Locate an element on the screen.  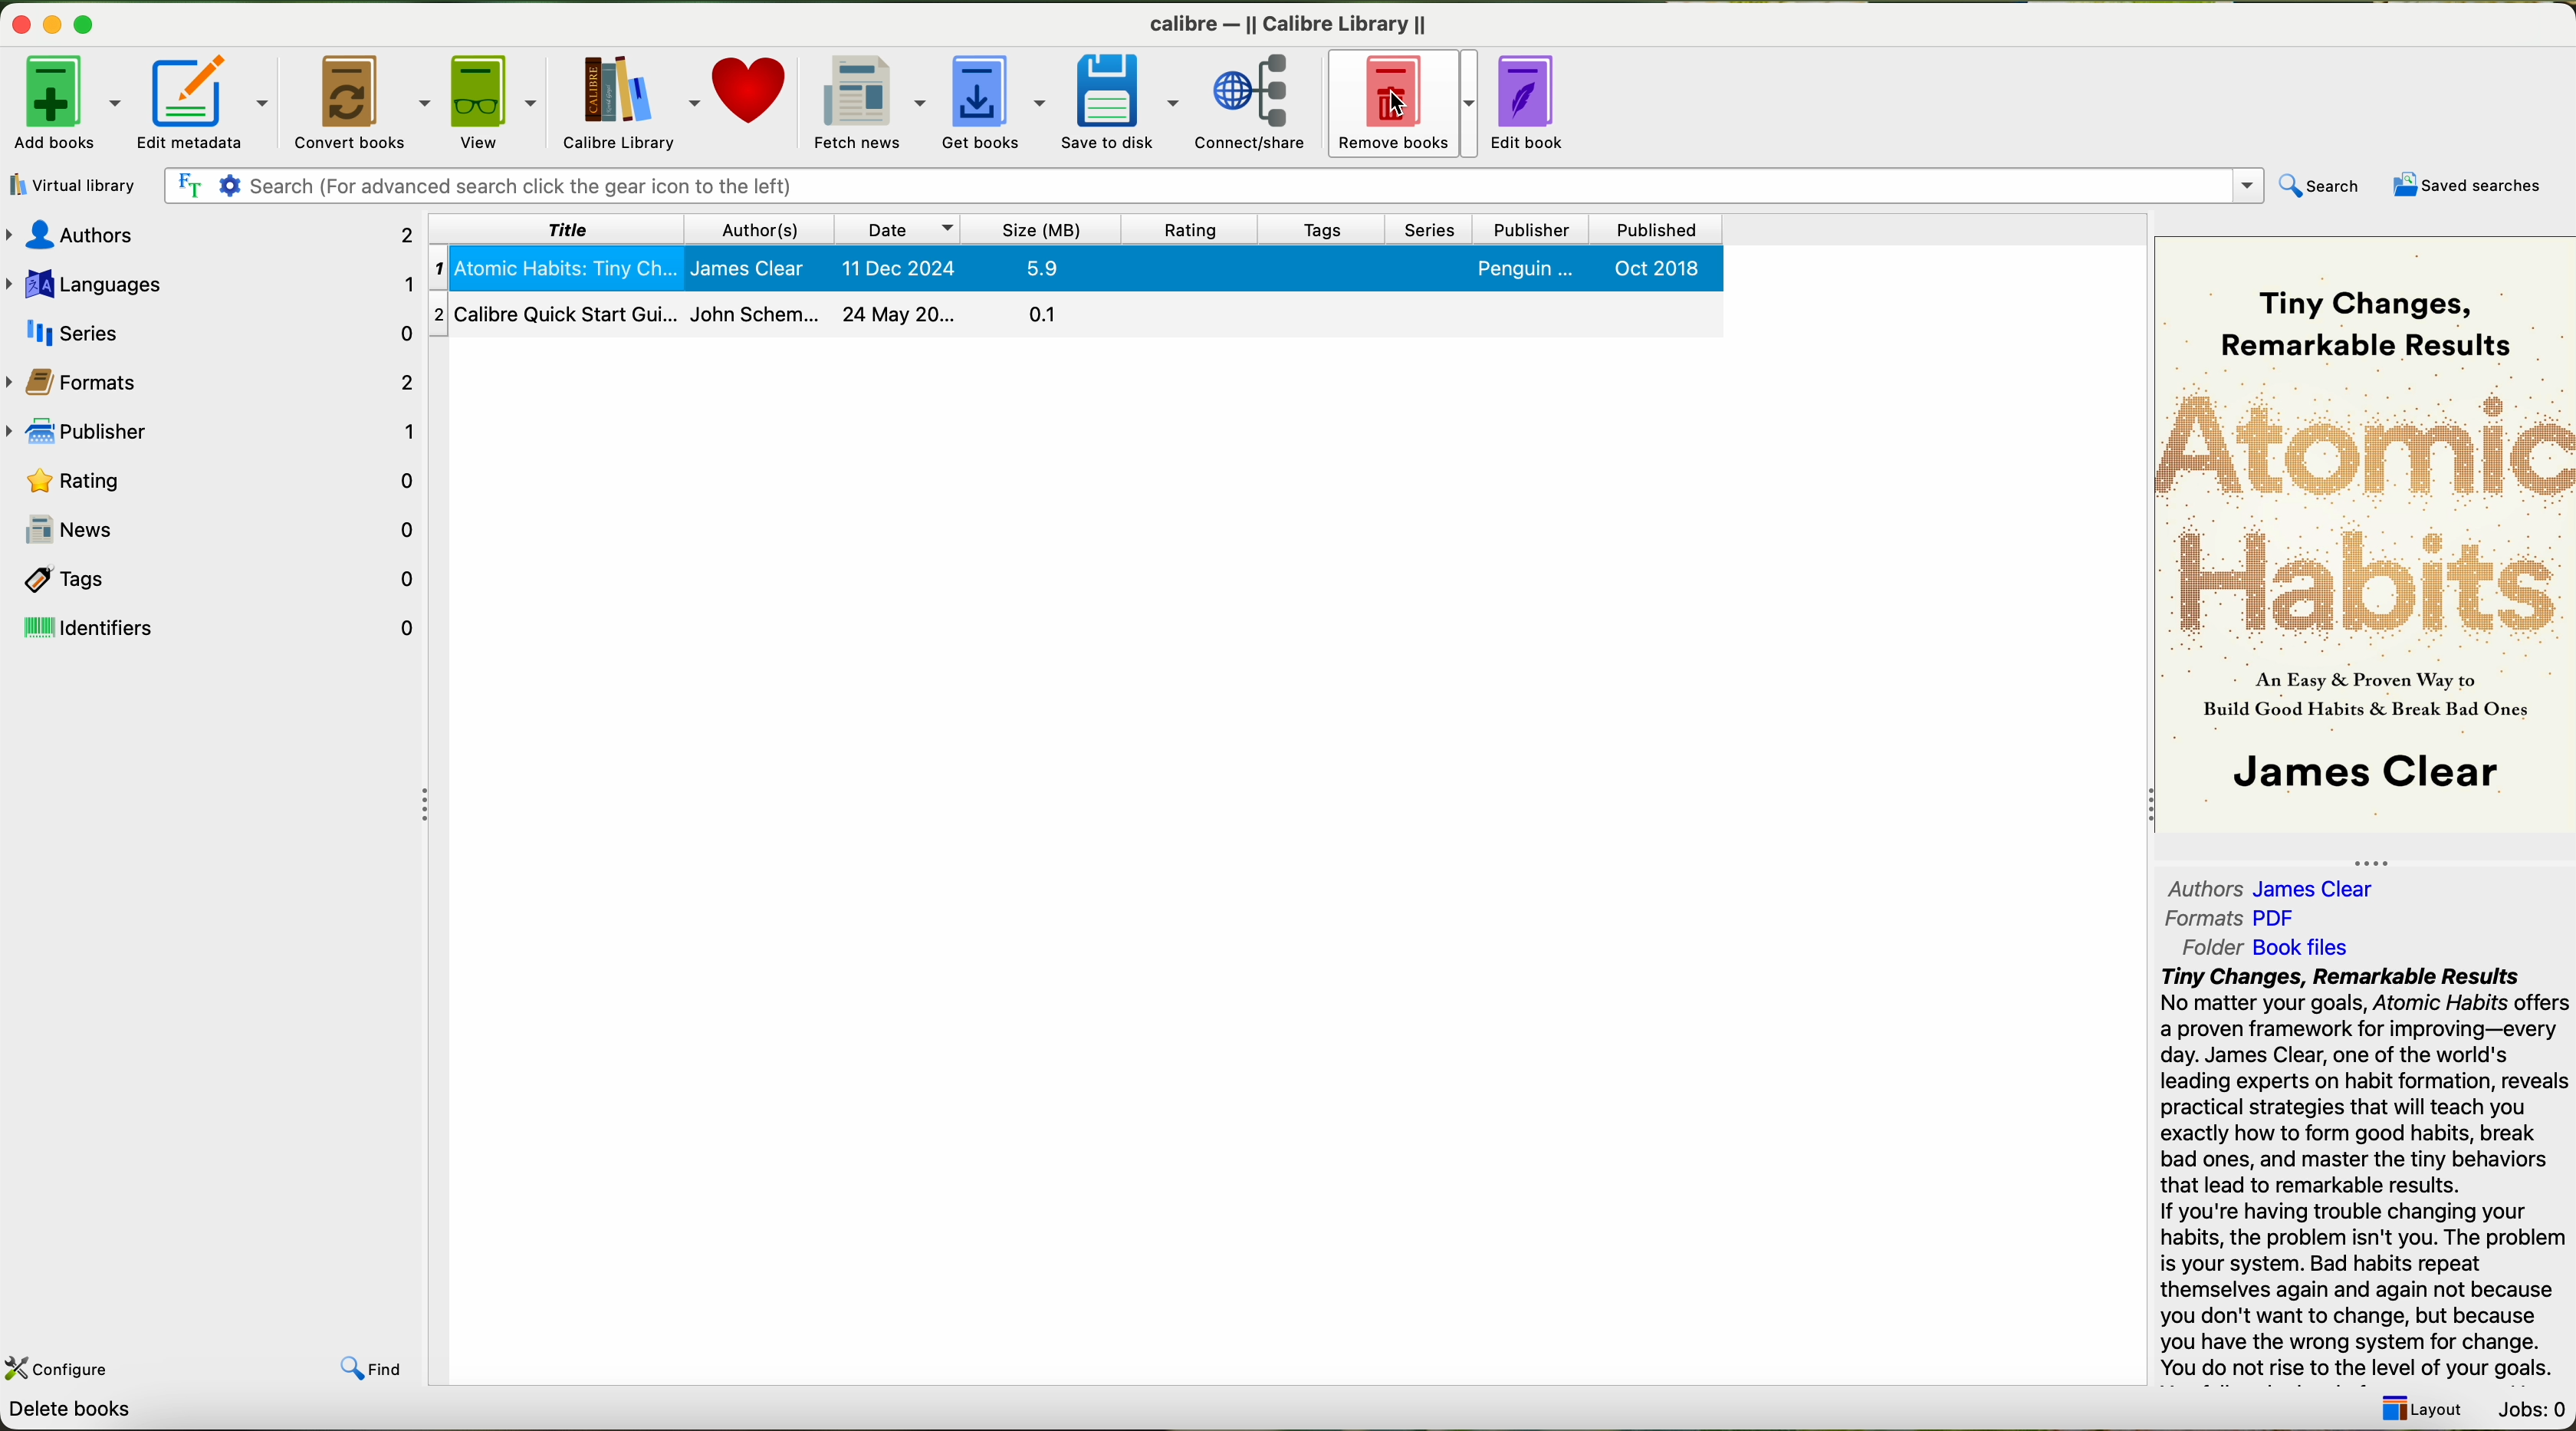
languages is located at coordinates (209, 283).